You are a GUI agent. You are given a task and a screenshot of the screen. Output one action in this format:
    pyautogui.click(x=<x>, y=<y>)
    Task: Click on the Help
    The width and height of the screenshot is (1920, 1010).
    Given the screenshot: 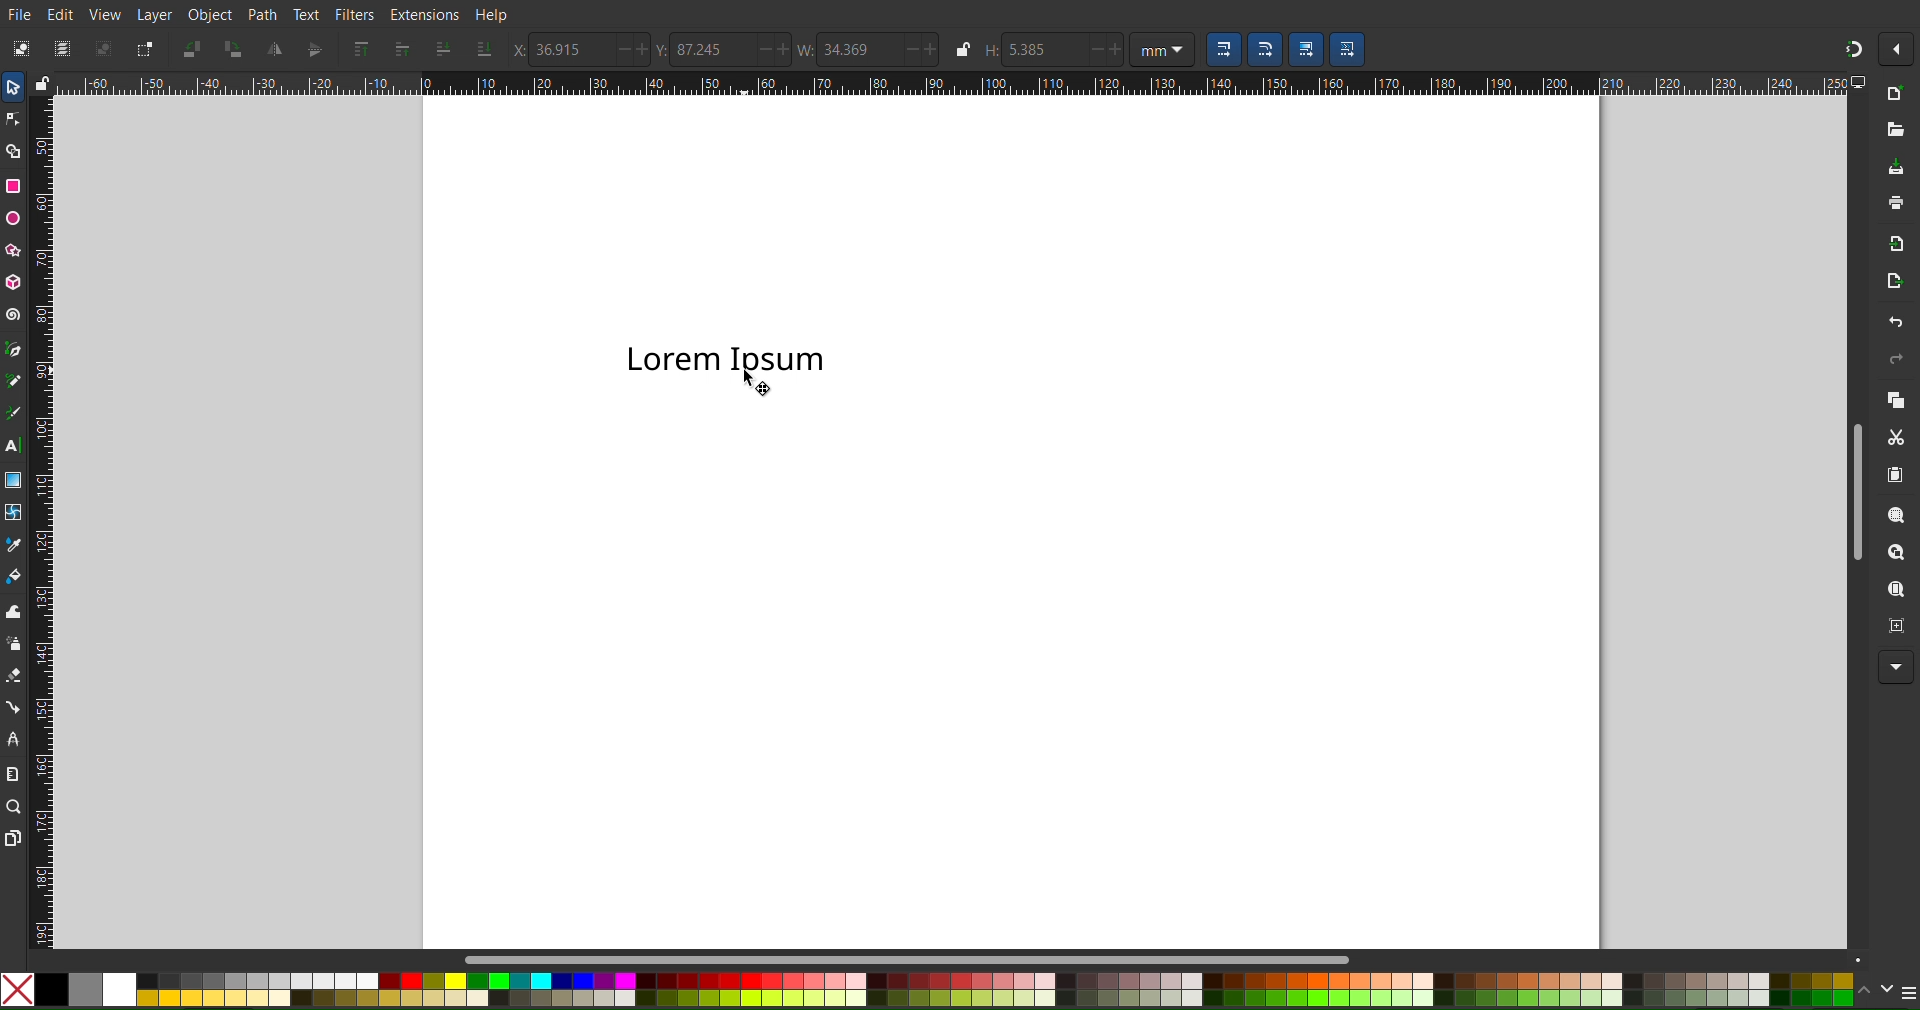 What is the action you would take?
    pyautogui.click(x=492, y=14)
    